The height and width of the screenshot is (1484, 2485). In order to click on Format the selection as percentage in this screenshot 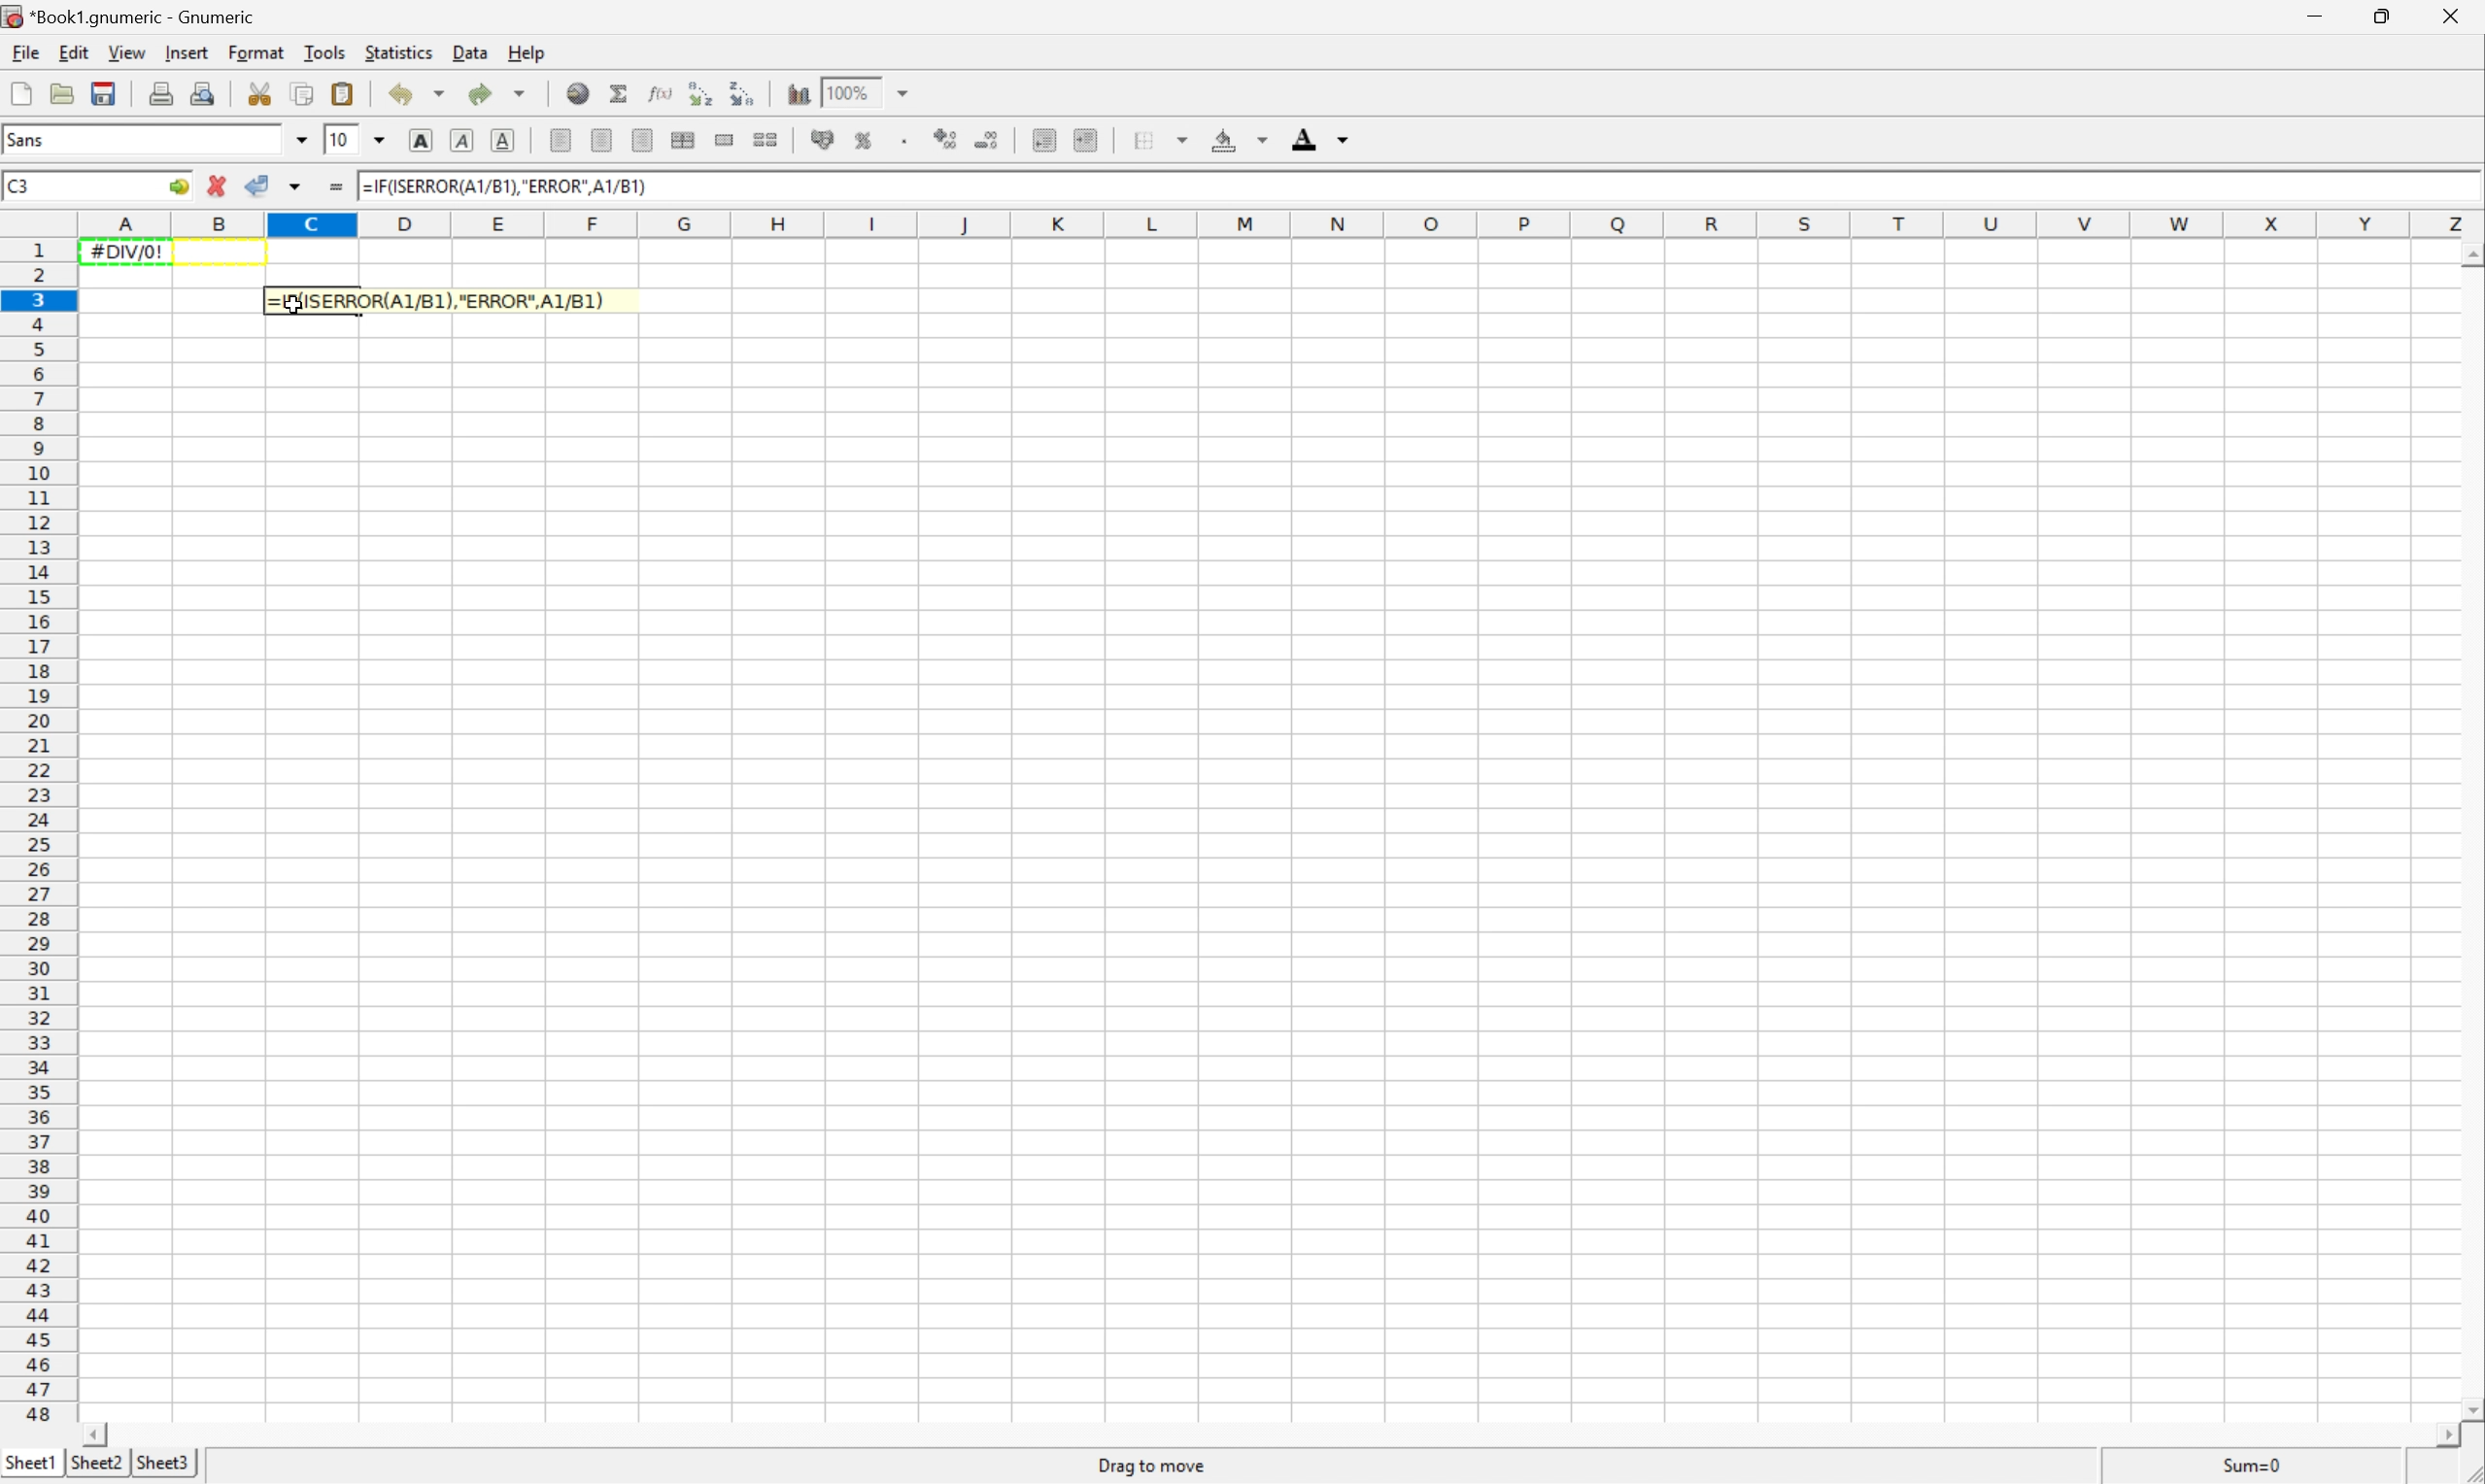, I will do `click(865, 140)`.